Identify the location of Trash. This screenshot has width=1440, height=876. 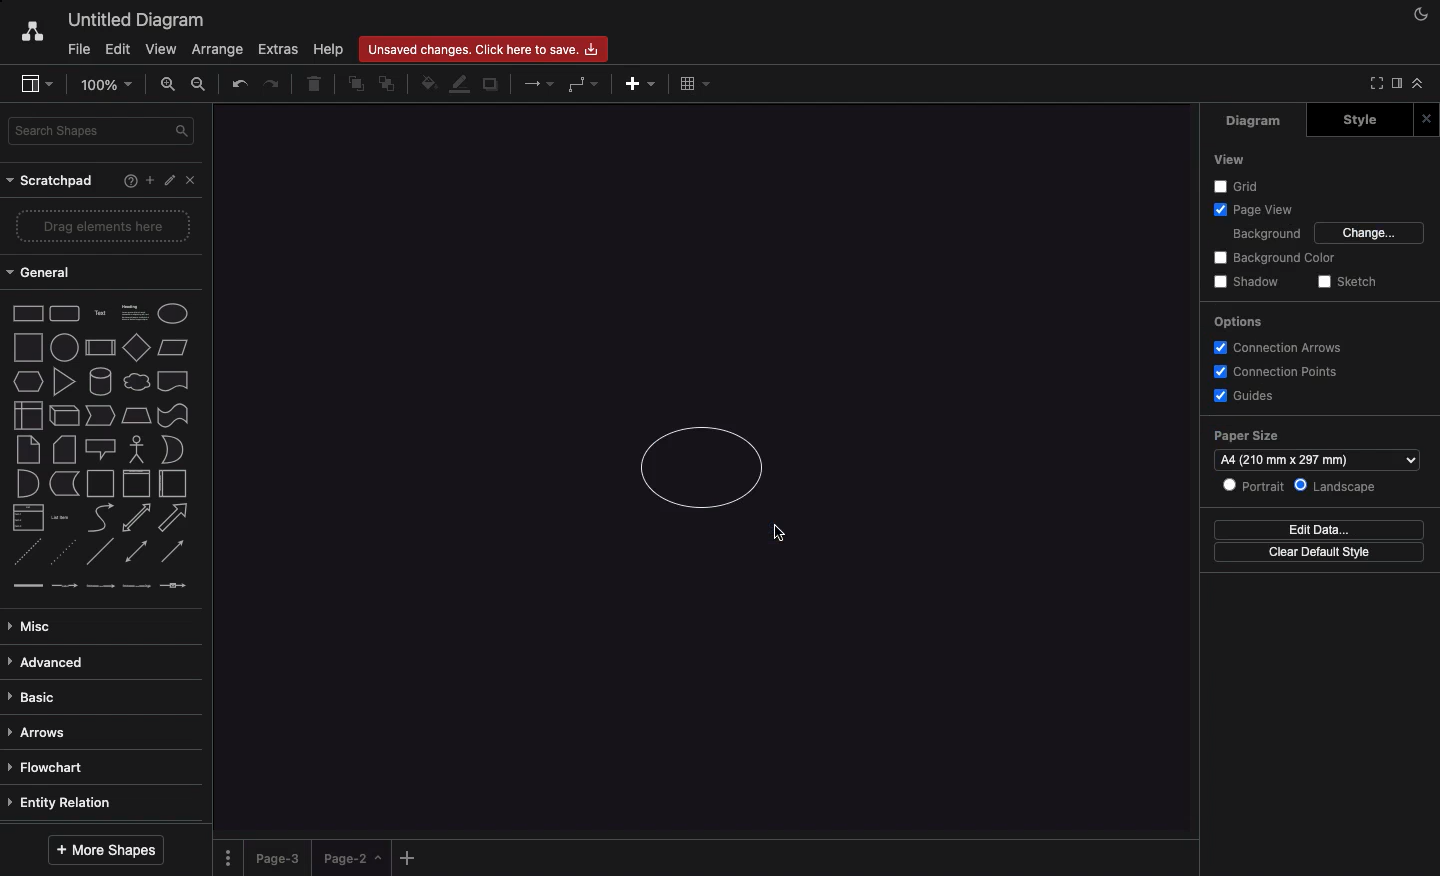
(315, 85).